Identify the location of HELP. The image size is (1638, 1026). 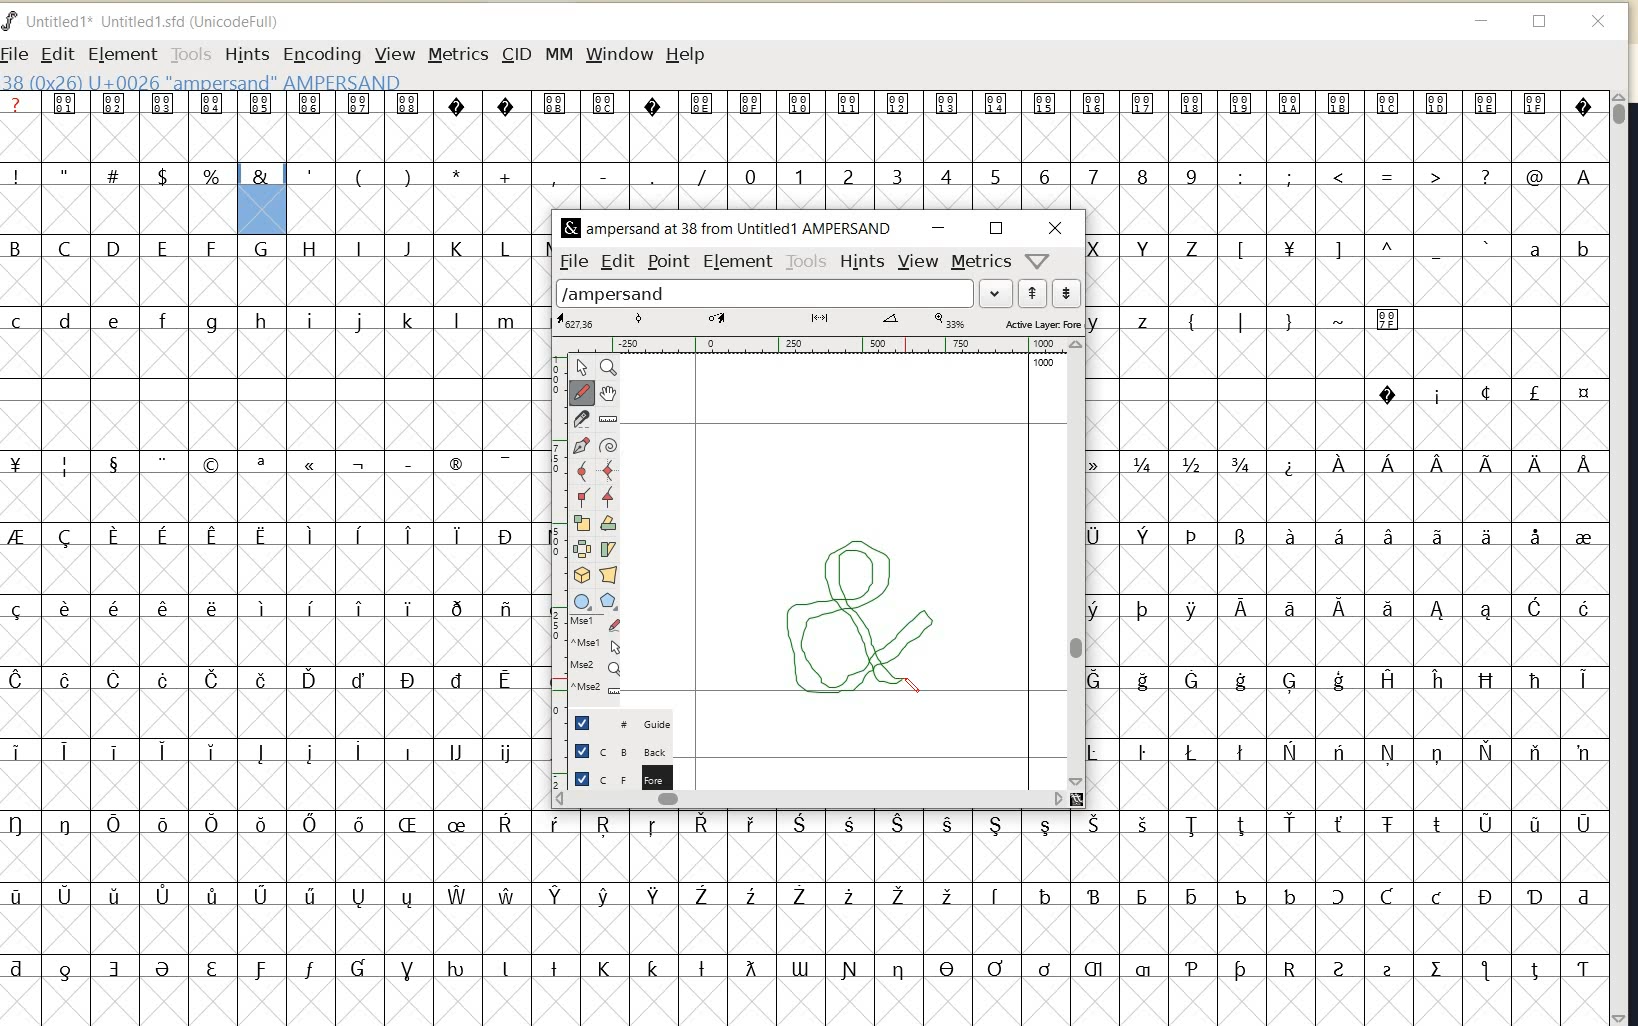
(686, 56).